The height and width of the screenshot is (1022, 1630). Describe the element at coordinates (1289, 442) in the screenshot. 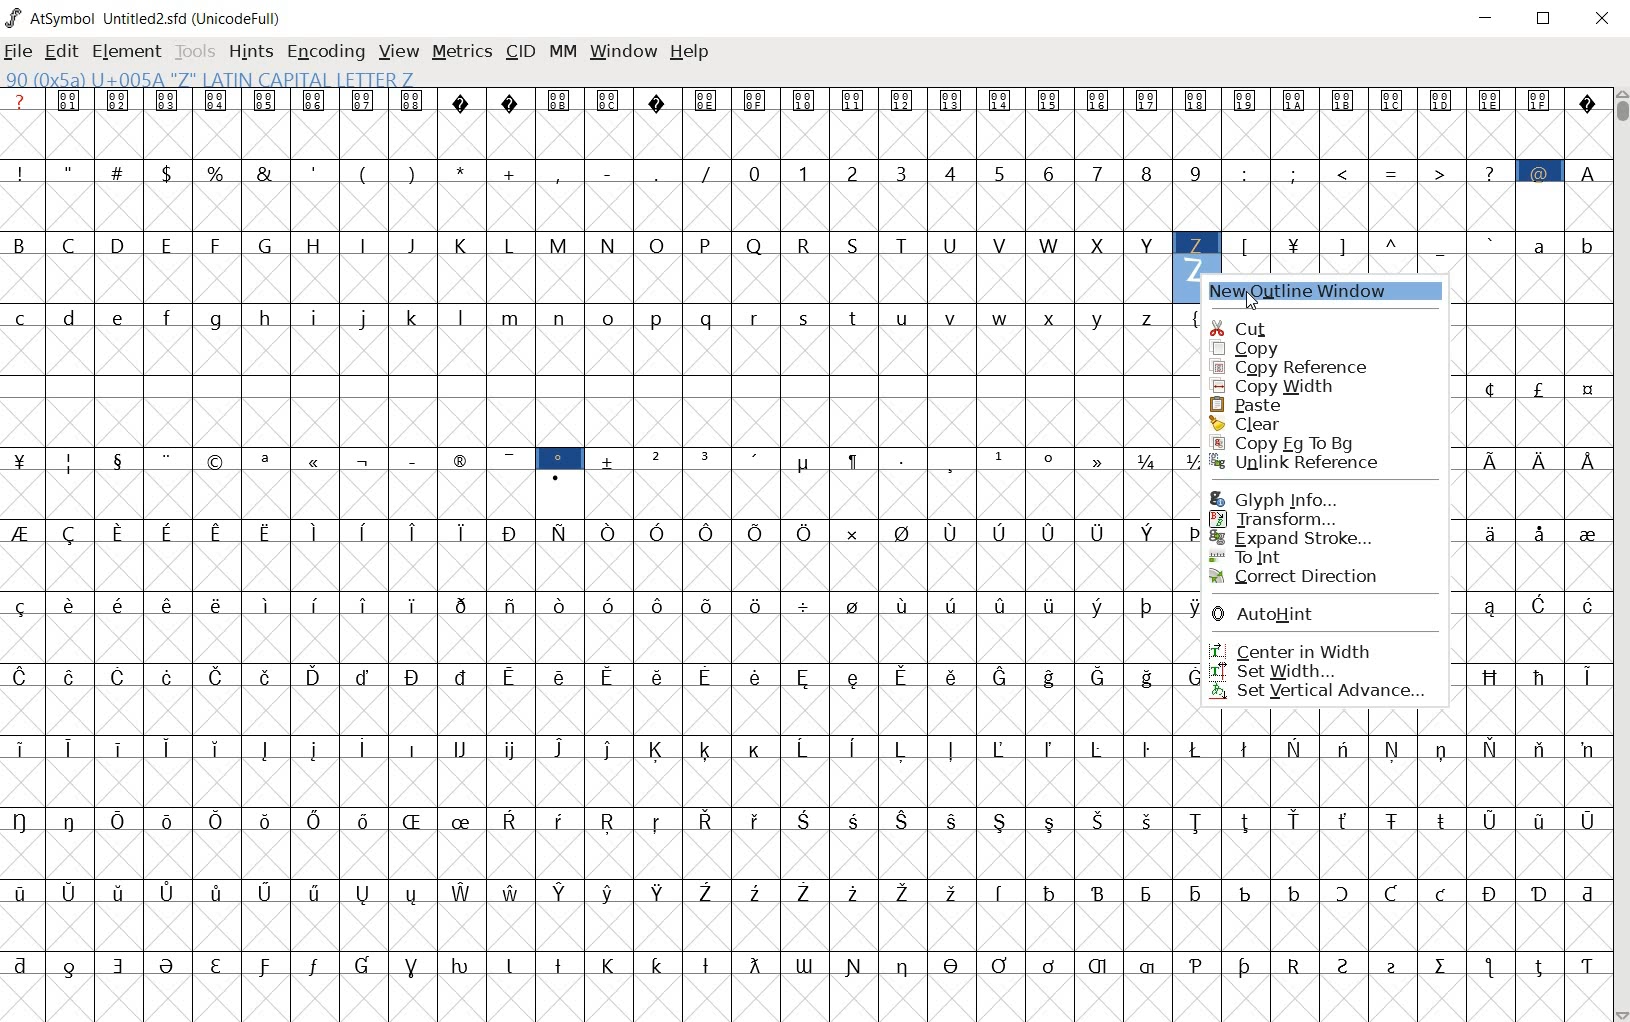

I see `Copy Fg to Bg` at that location.